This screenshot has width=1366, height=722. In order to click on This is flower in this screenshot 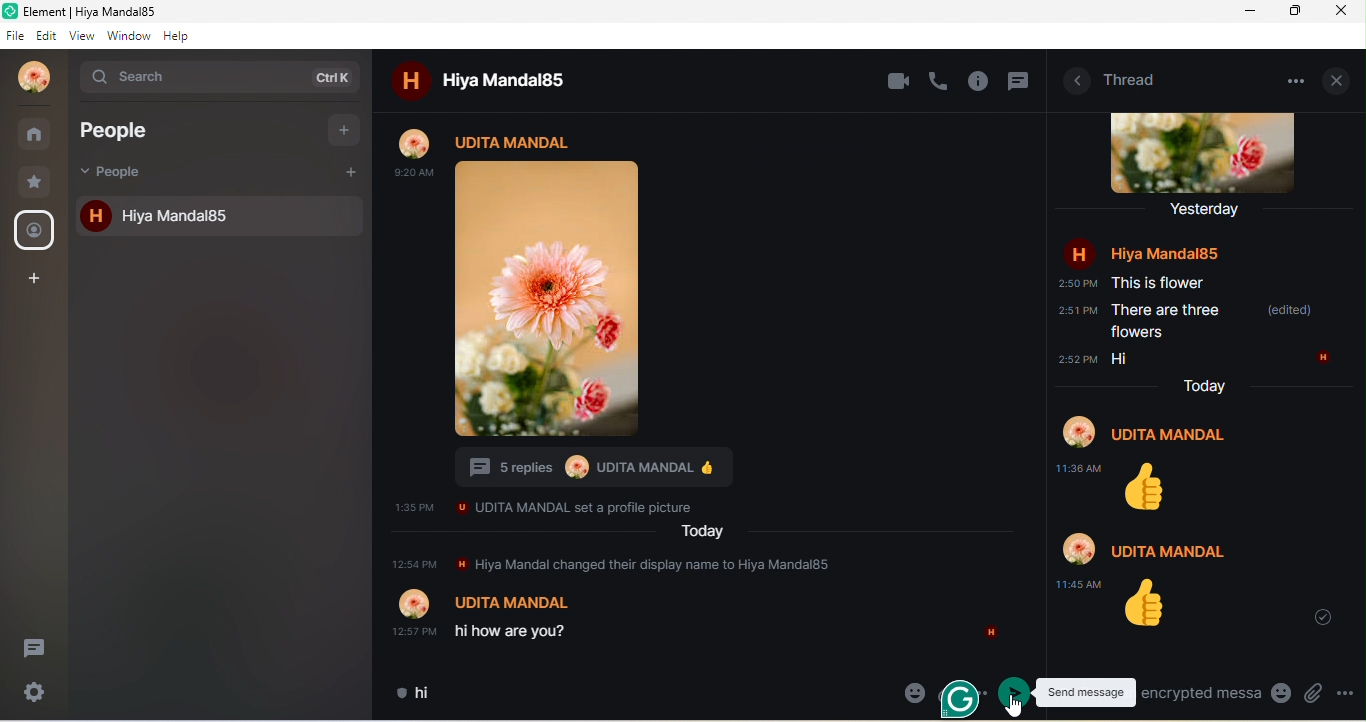, I will do `click(1159, 283)`.